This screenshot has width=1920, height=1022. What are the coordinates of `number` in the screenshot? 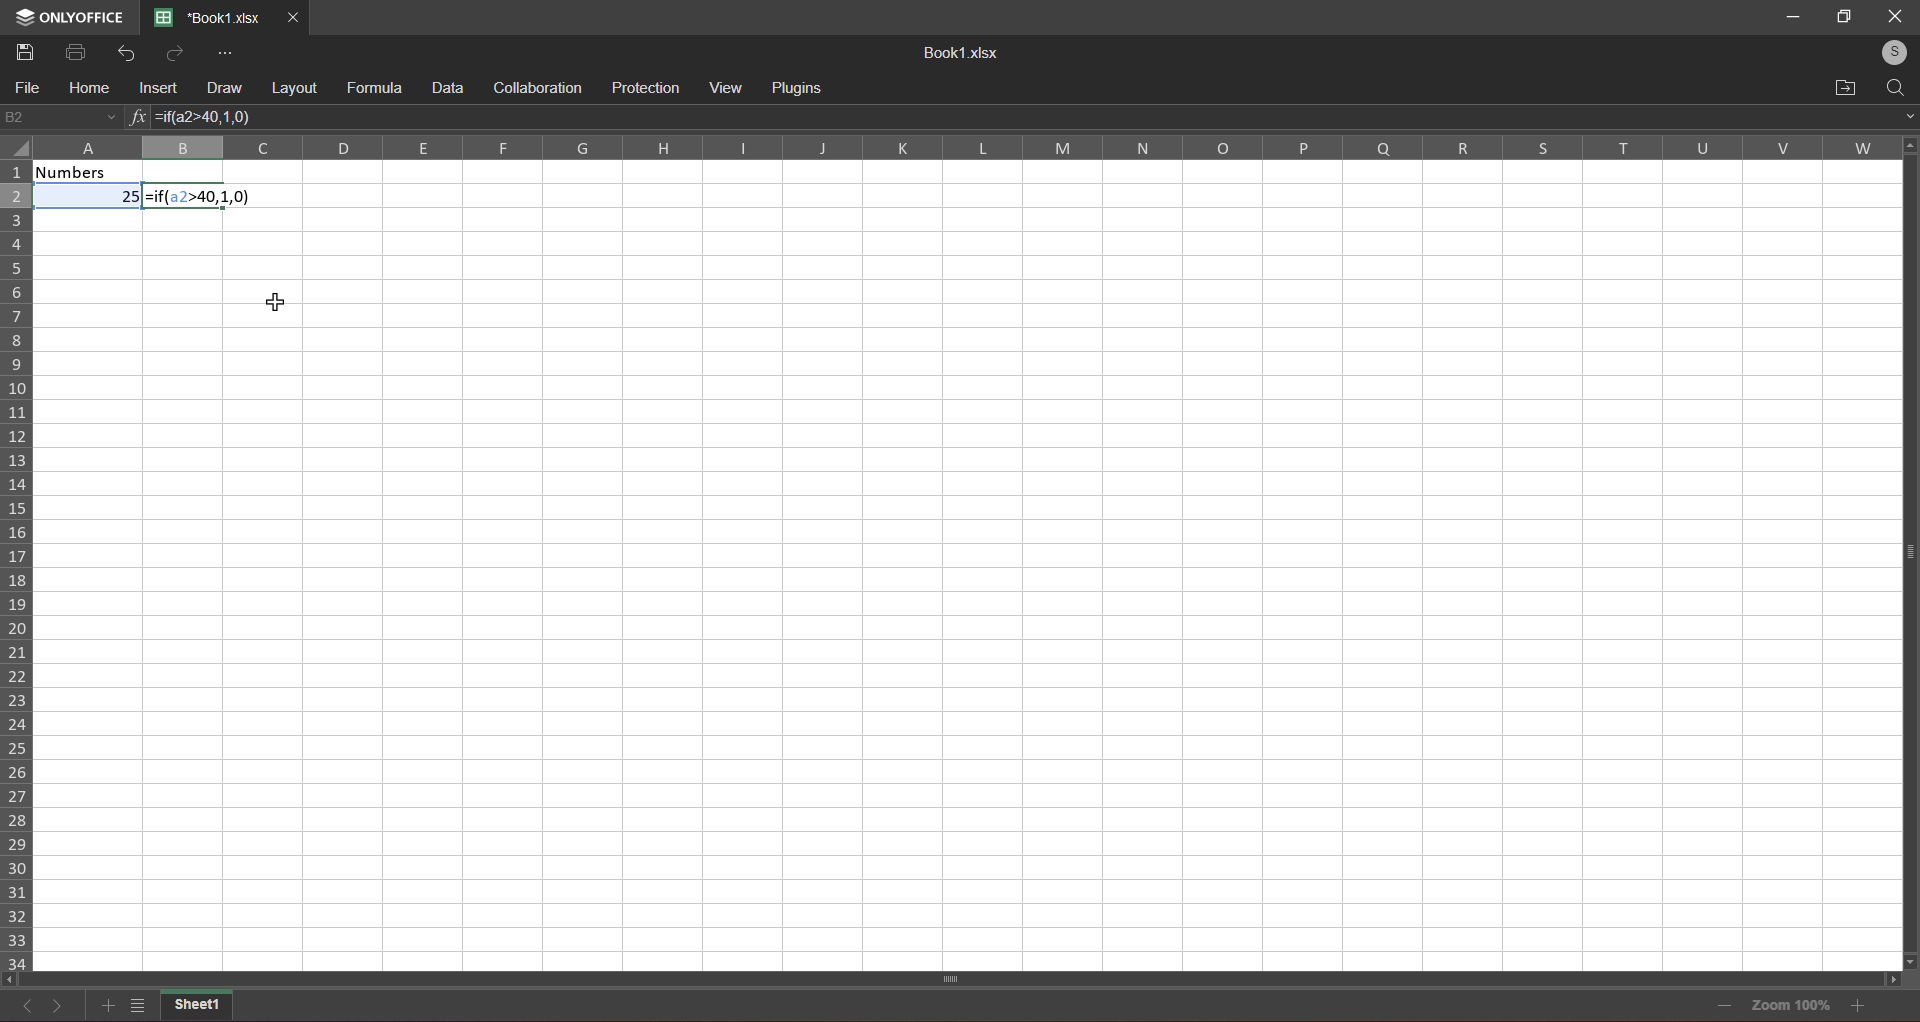 It's located at (91, 186).